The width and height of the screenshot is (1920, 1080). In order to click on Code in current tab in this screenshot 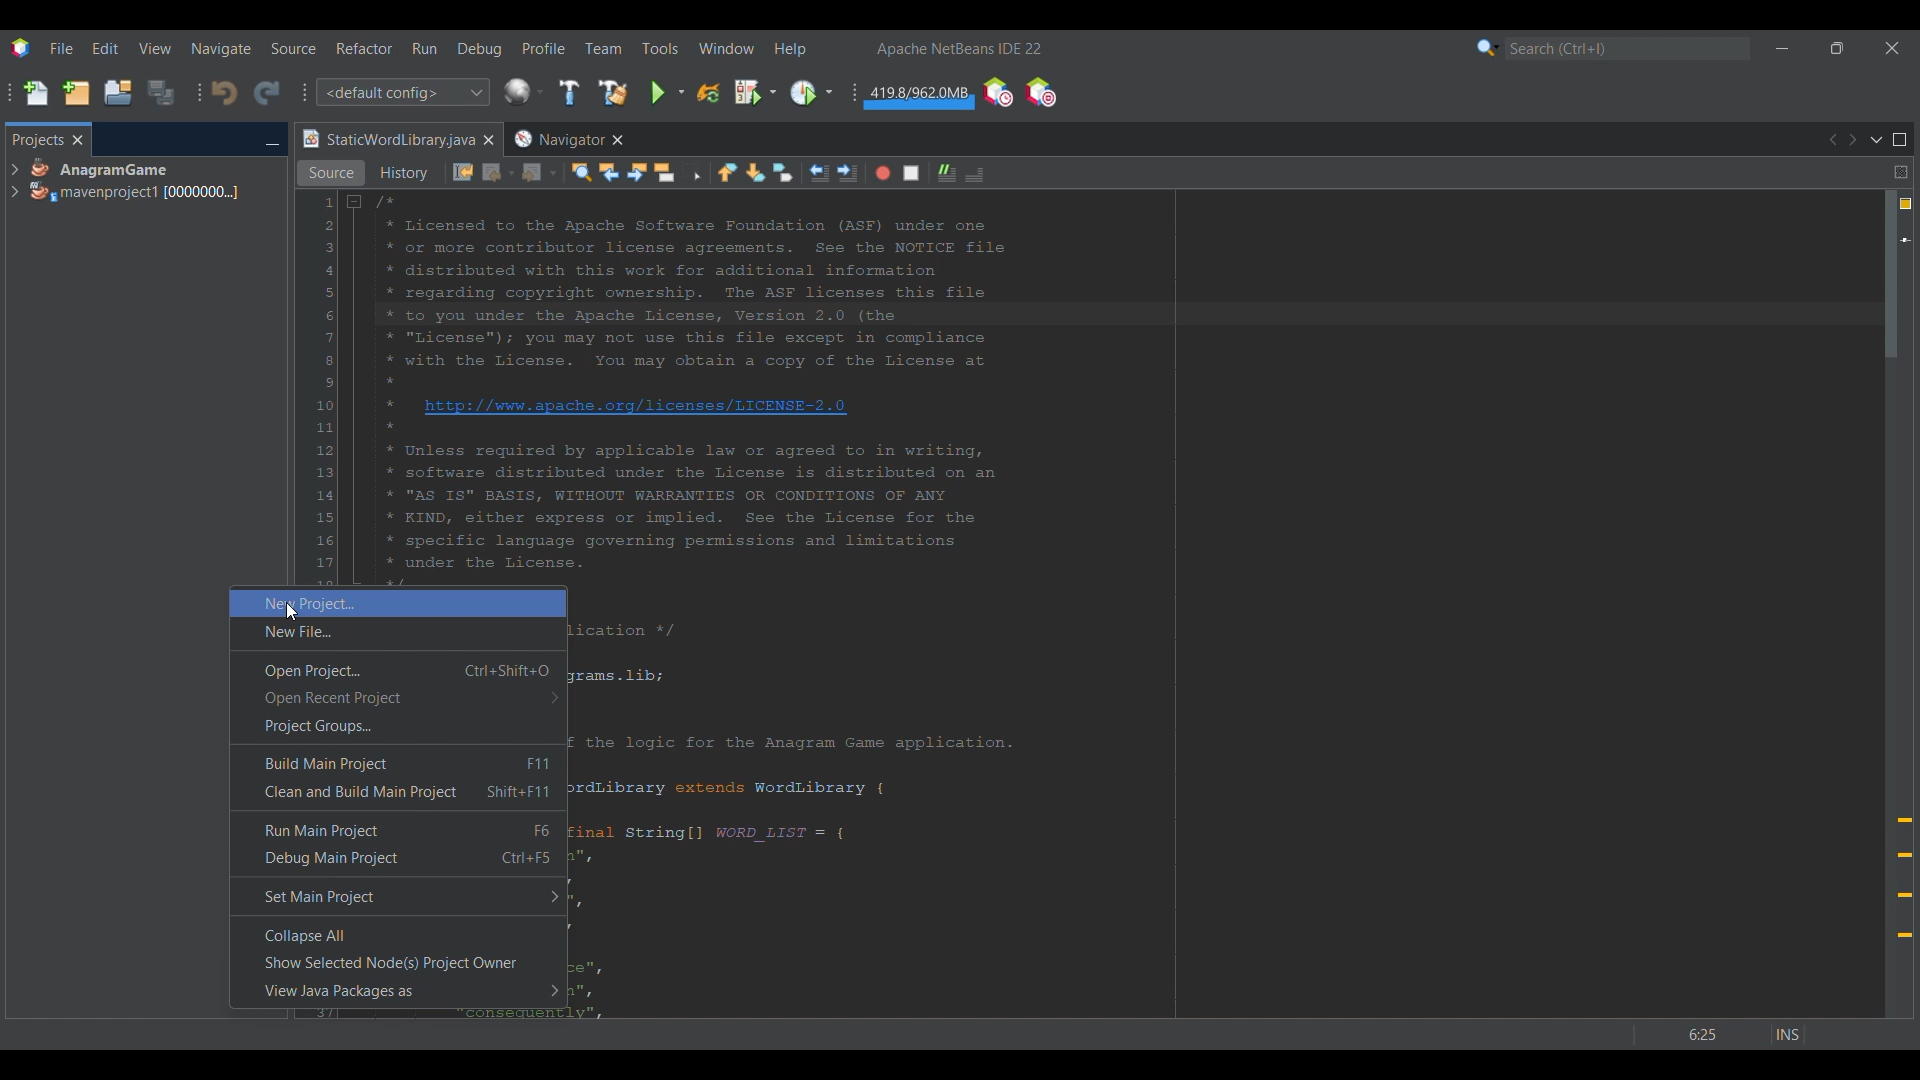, I will do `click(1086, 387)`.